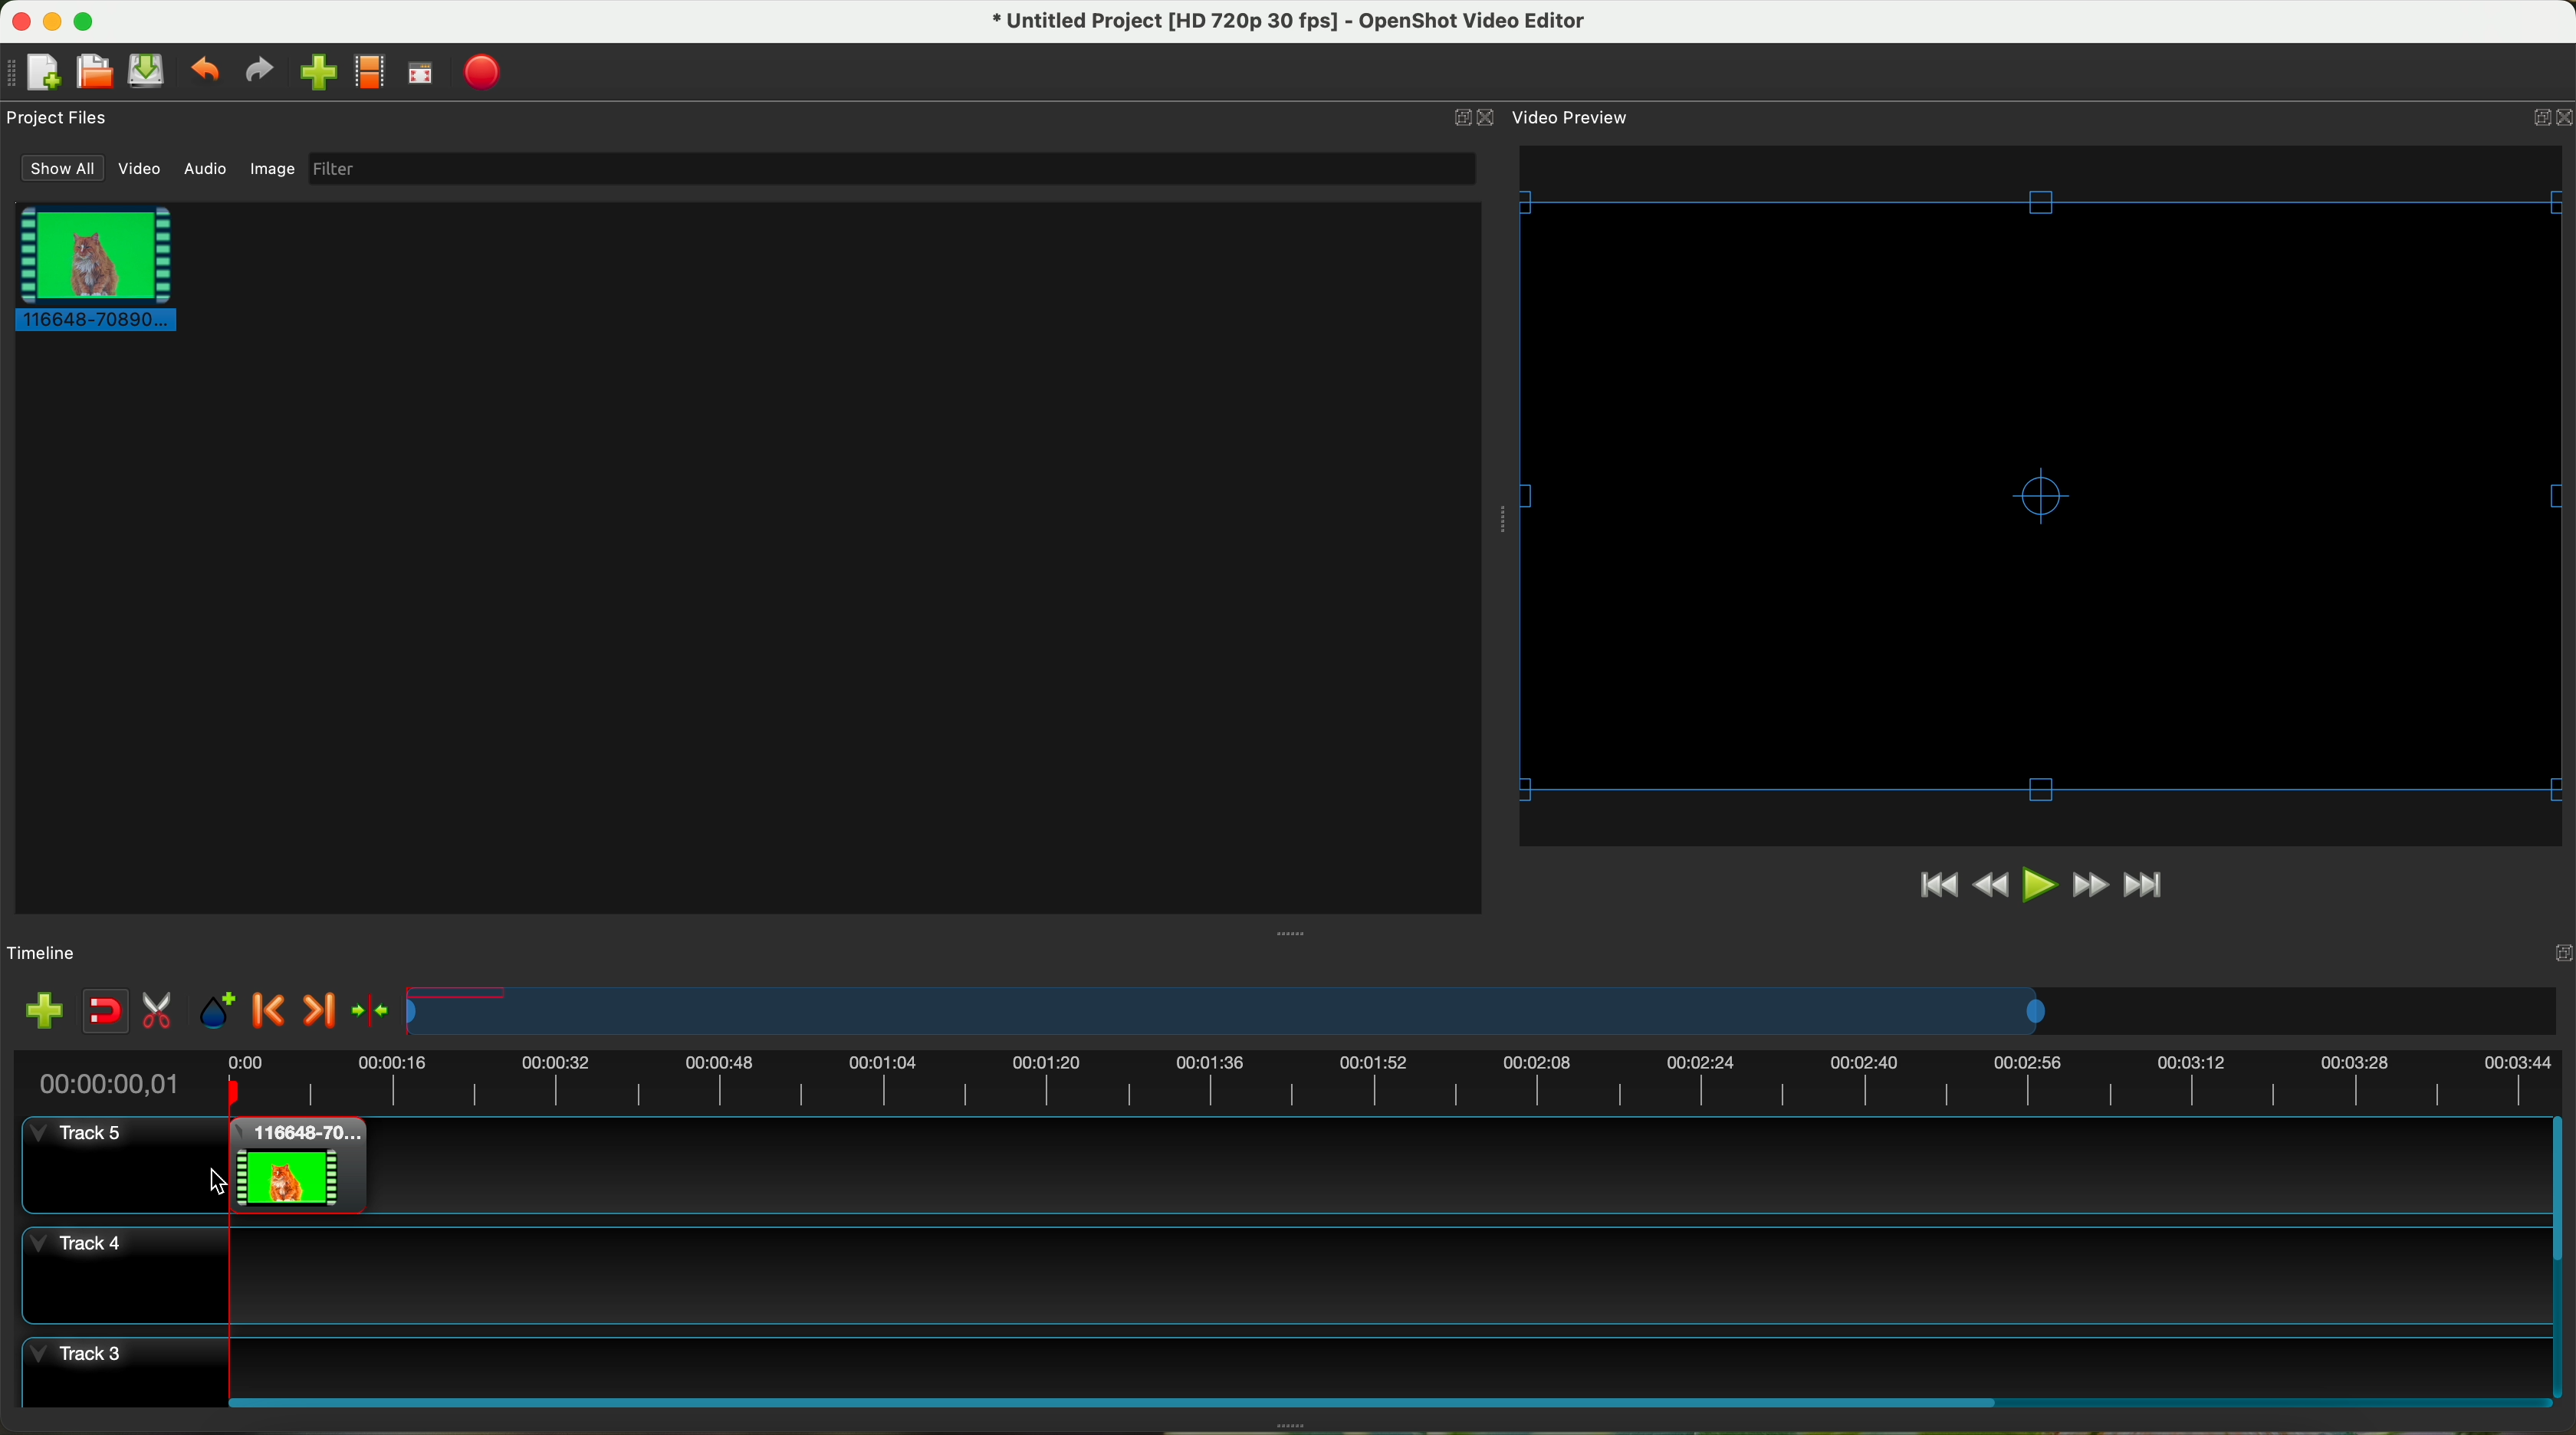  I want to click on next marker, so click(324, 1013).